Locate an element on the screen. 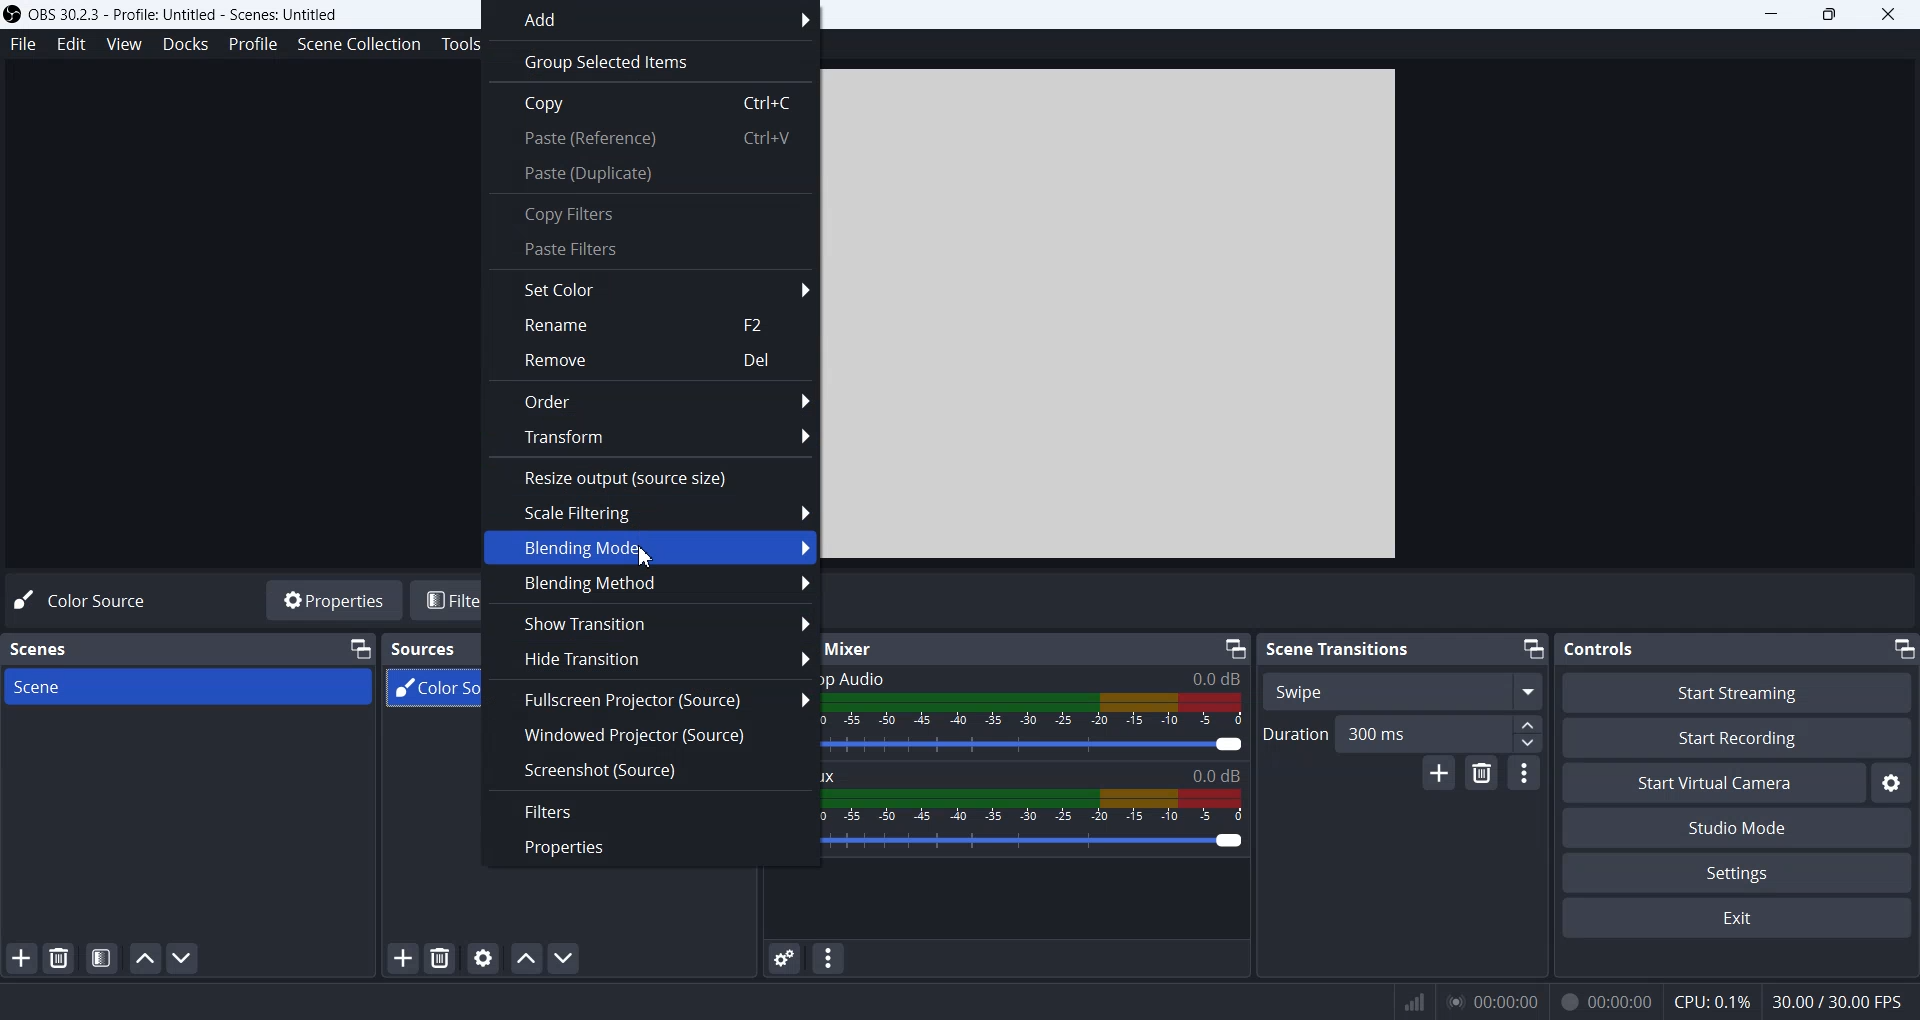 The width and height of the screenshot is (1920, 1020). Add Scene is located at coordinates (22, 957).